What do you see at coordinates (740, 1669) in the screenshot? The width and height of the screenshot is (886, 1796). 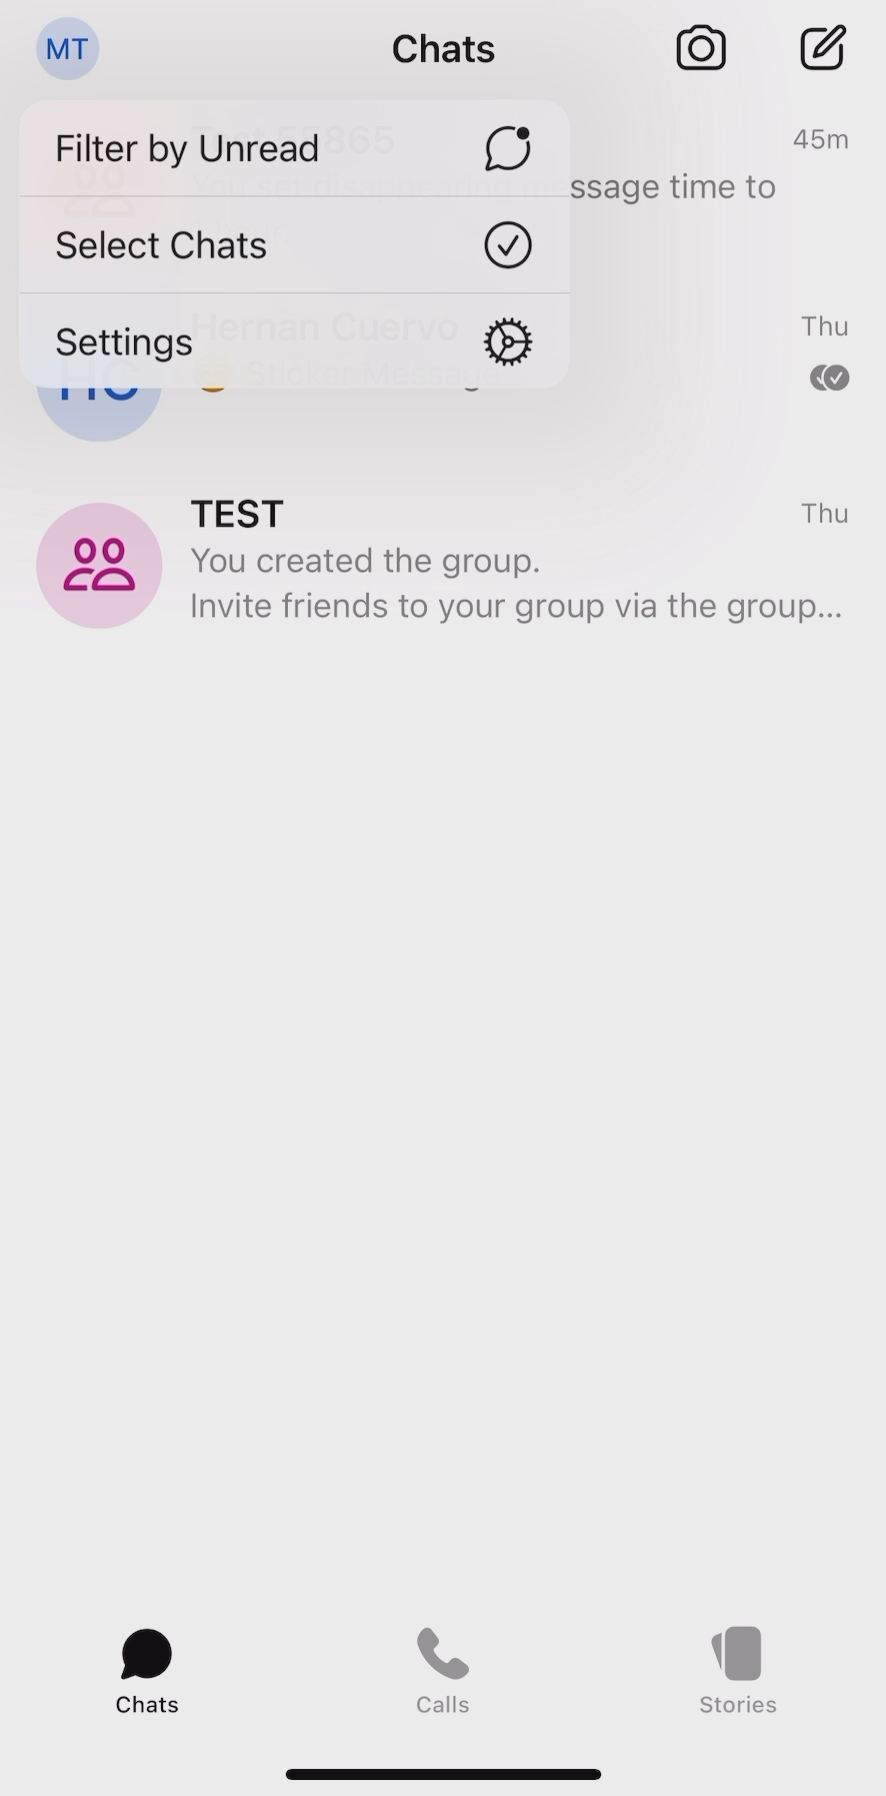 I see `stories` at bounding box center [740, 1669].